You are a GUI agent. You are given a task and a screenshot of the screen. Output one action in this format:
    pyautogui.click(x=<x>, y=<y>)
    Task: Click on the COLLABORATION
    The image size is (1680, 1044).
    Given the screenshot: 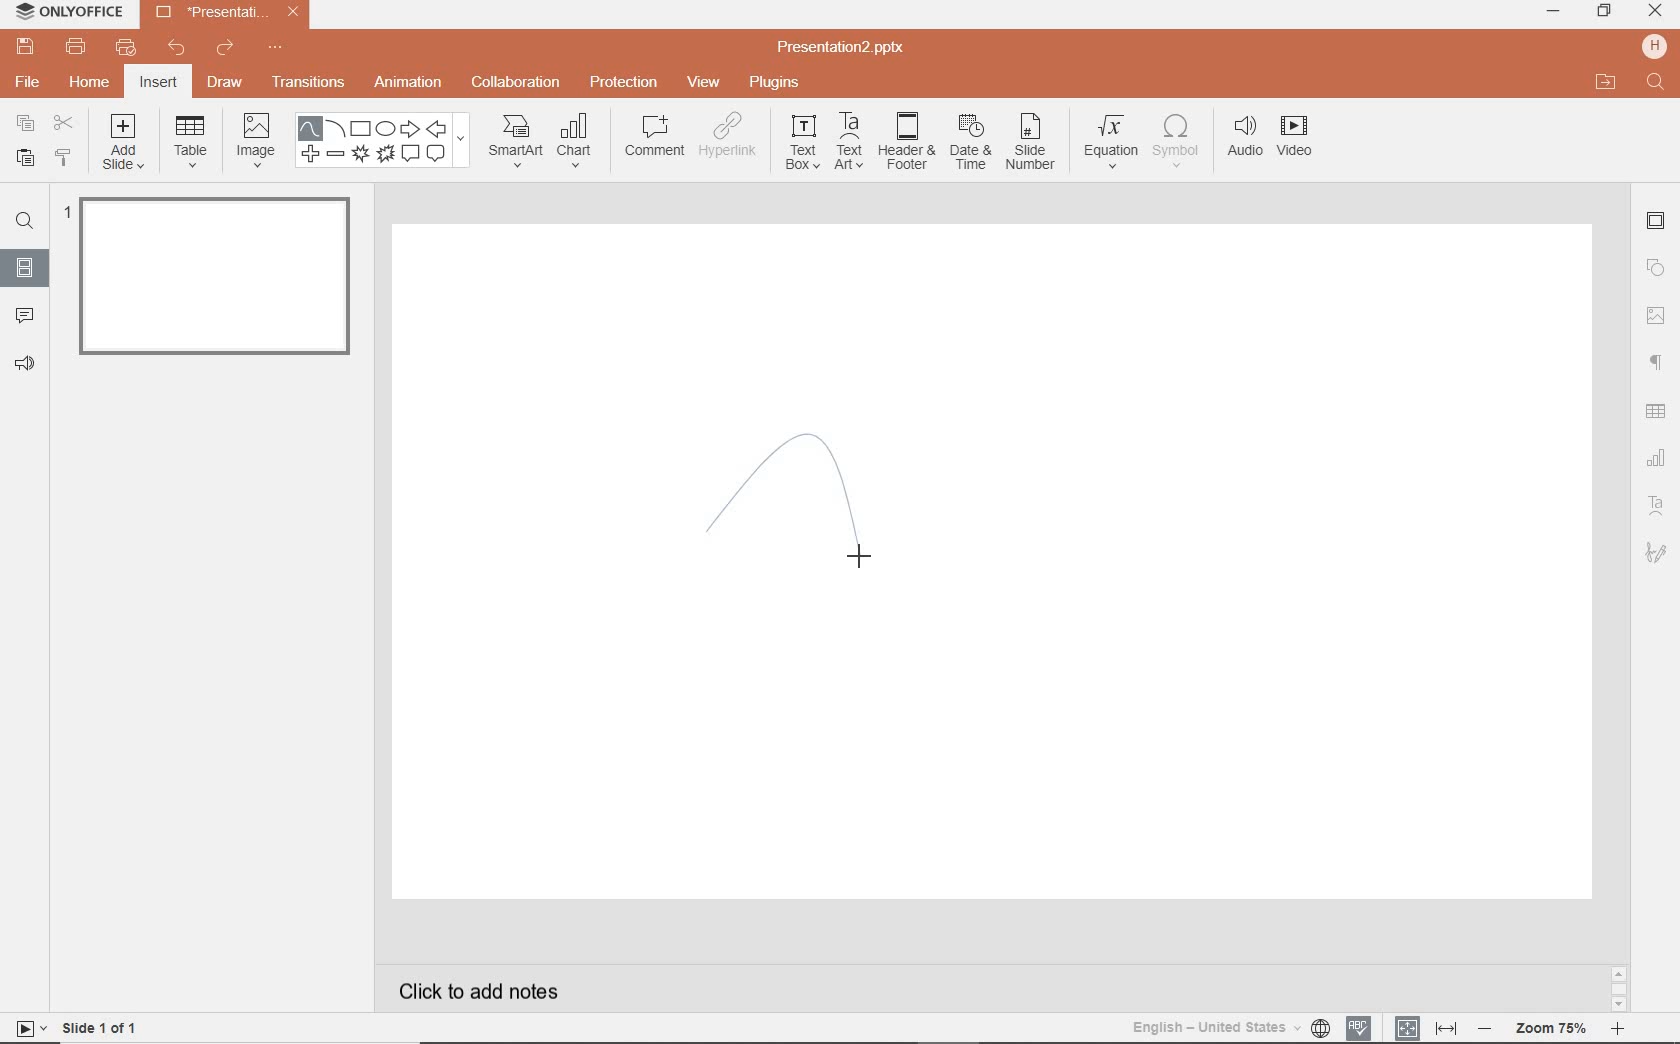 What is the action you would take?
    pyautogui.click(x=516, y=81)
    